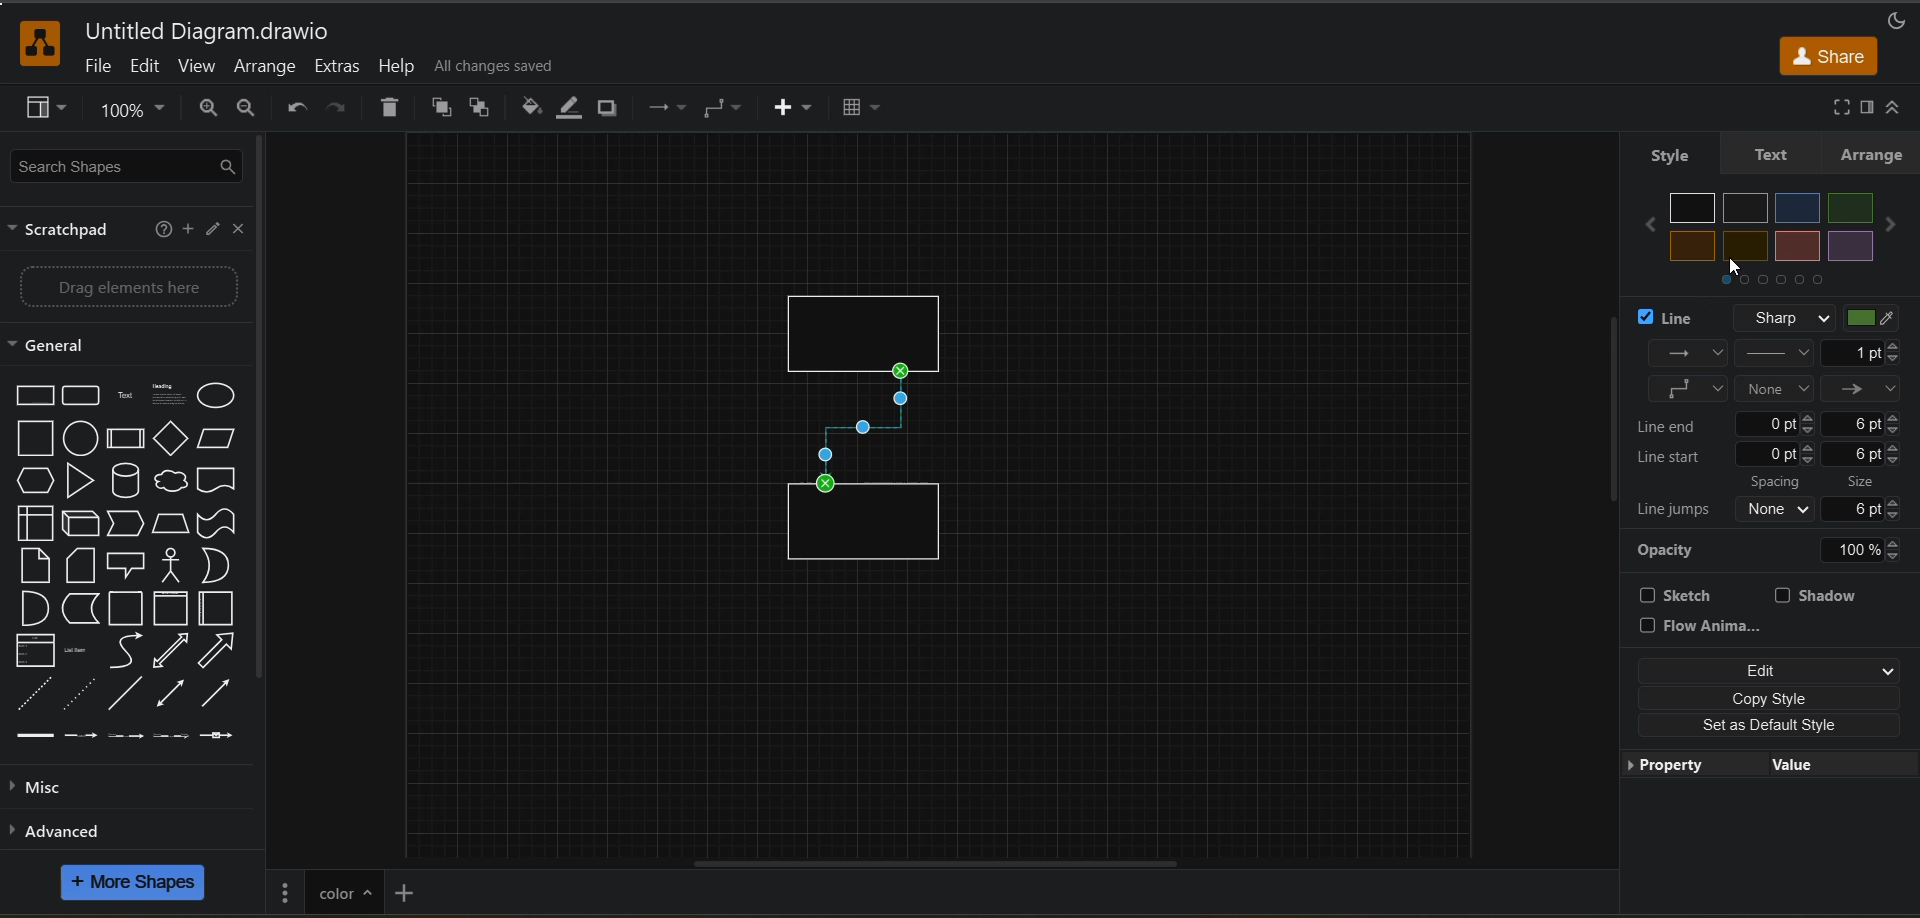  Describe the element at coordinates (170, 395) in the screenshot. I see `Heading` at that location.